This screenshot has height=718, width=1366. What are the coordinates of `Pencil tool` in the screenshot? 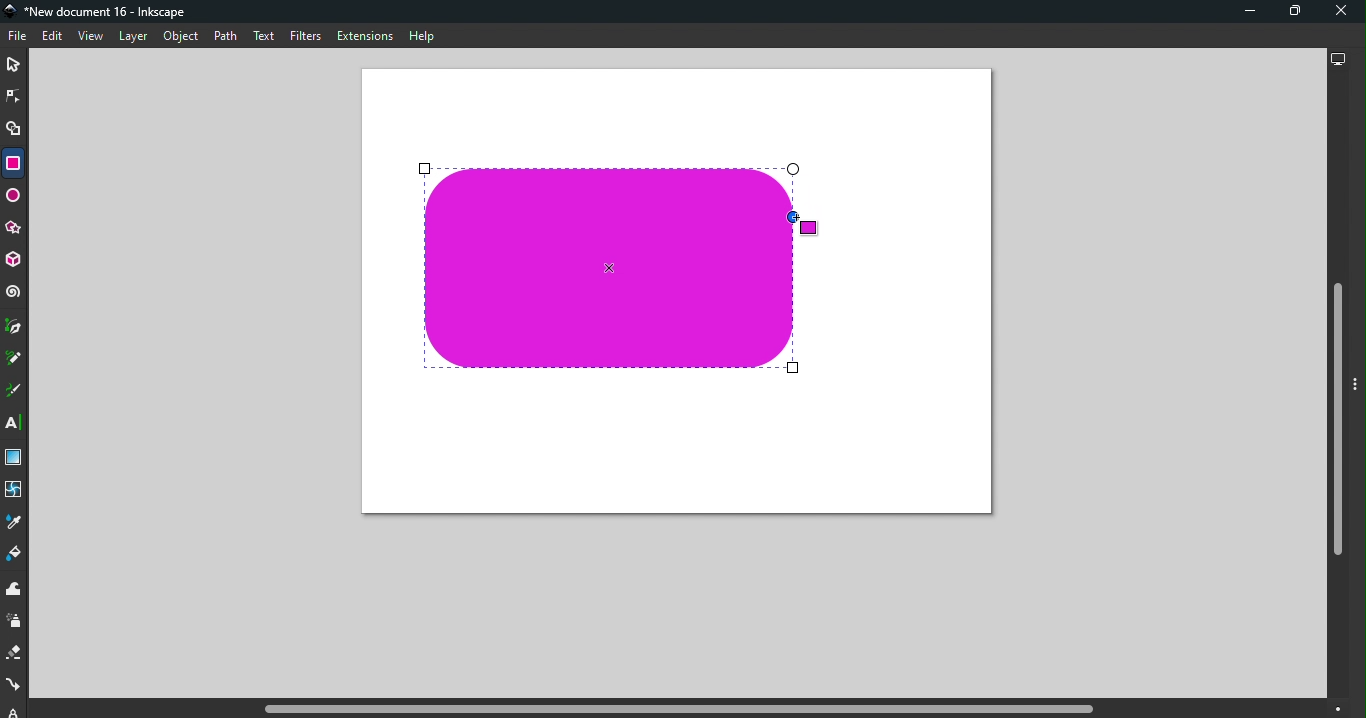 It's located at (17, 357).